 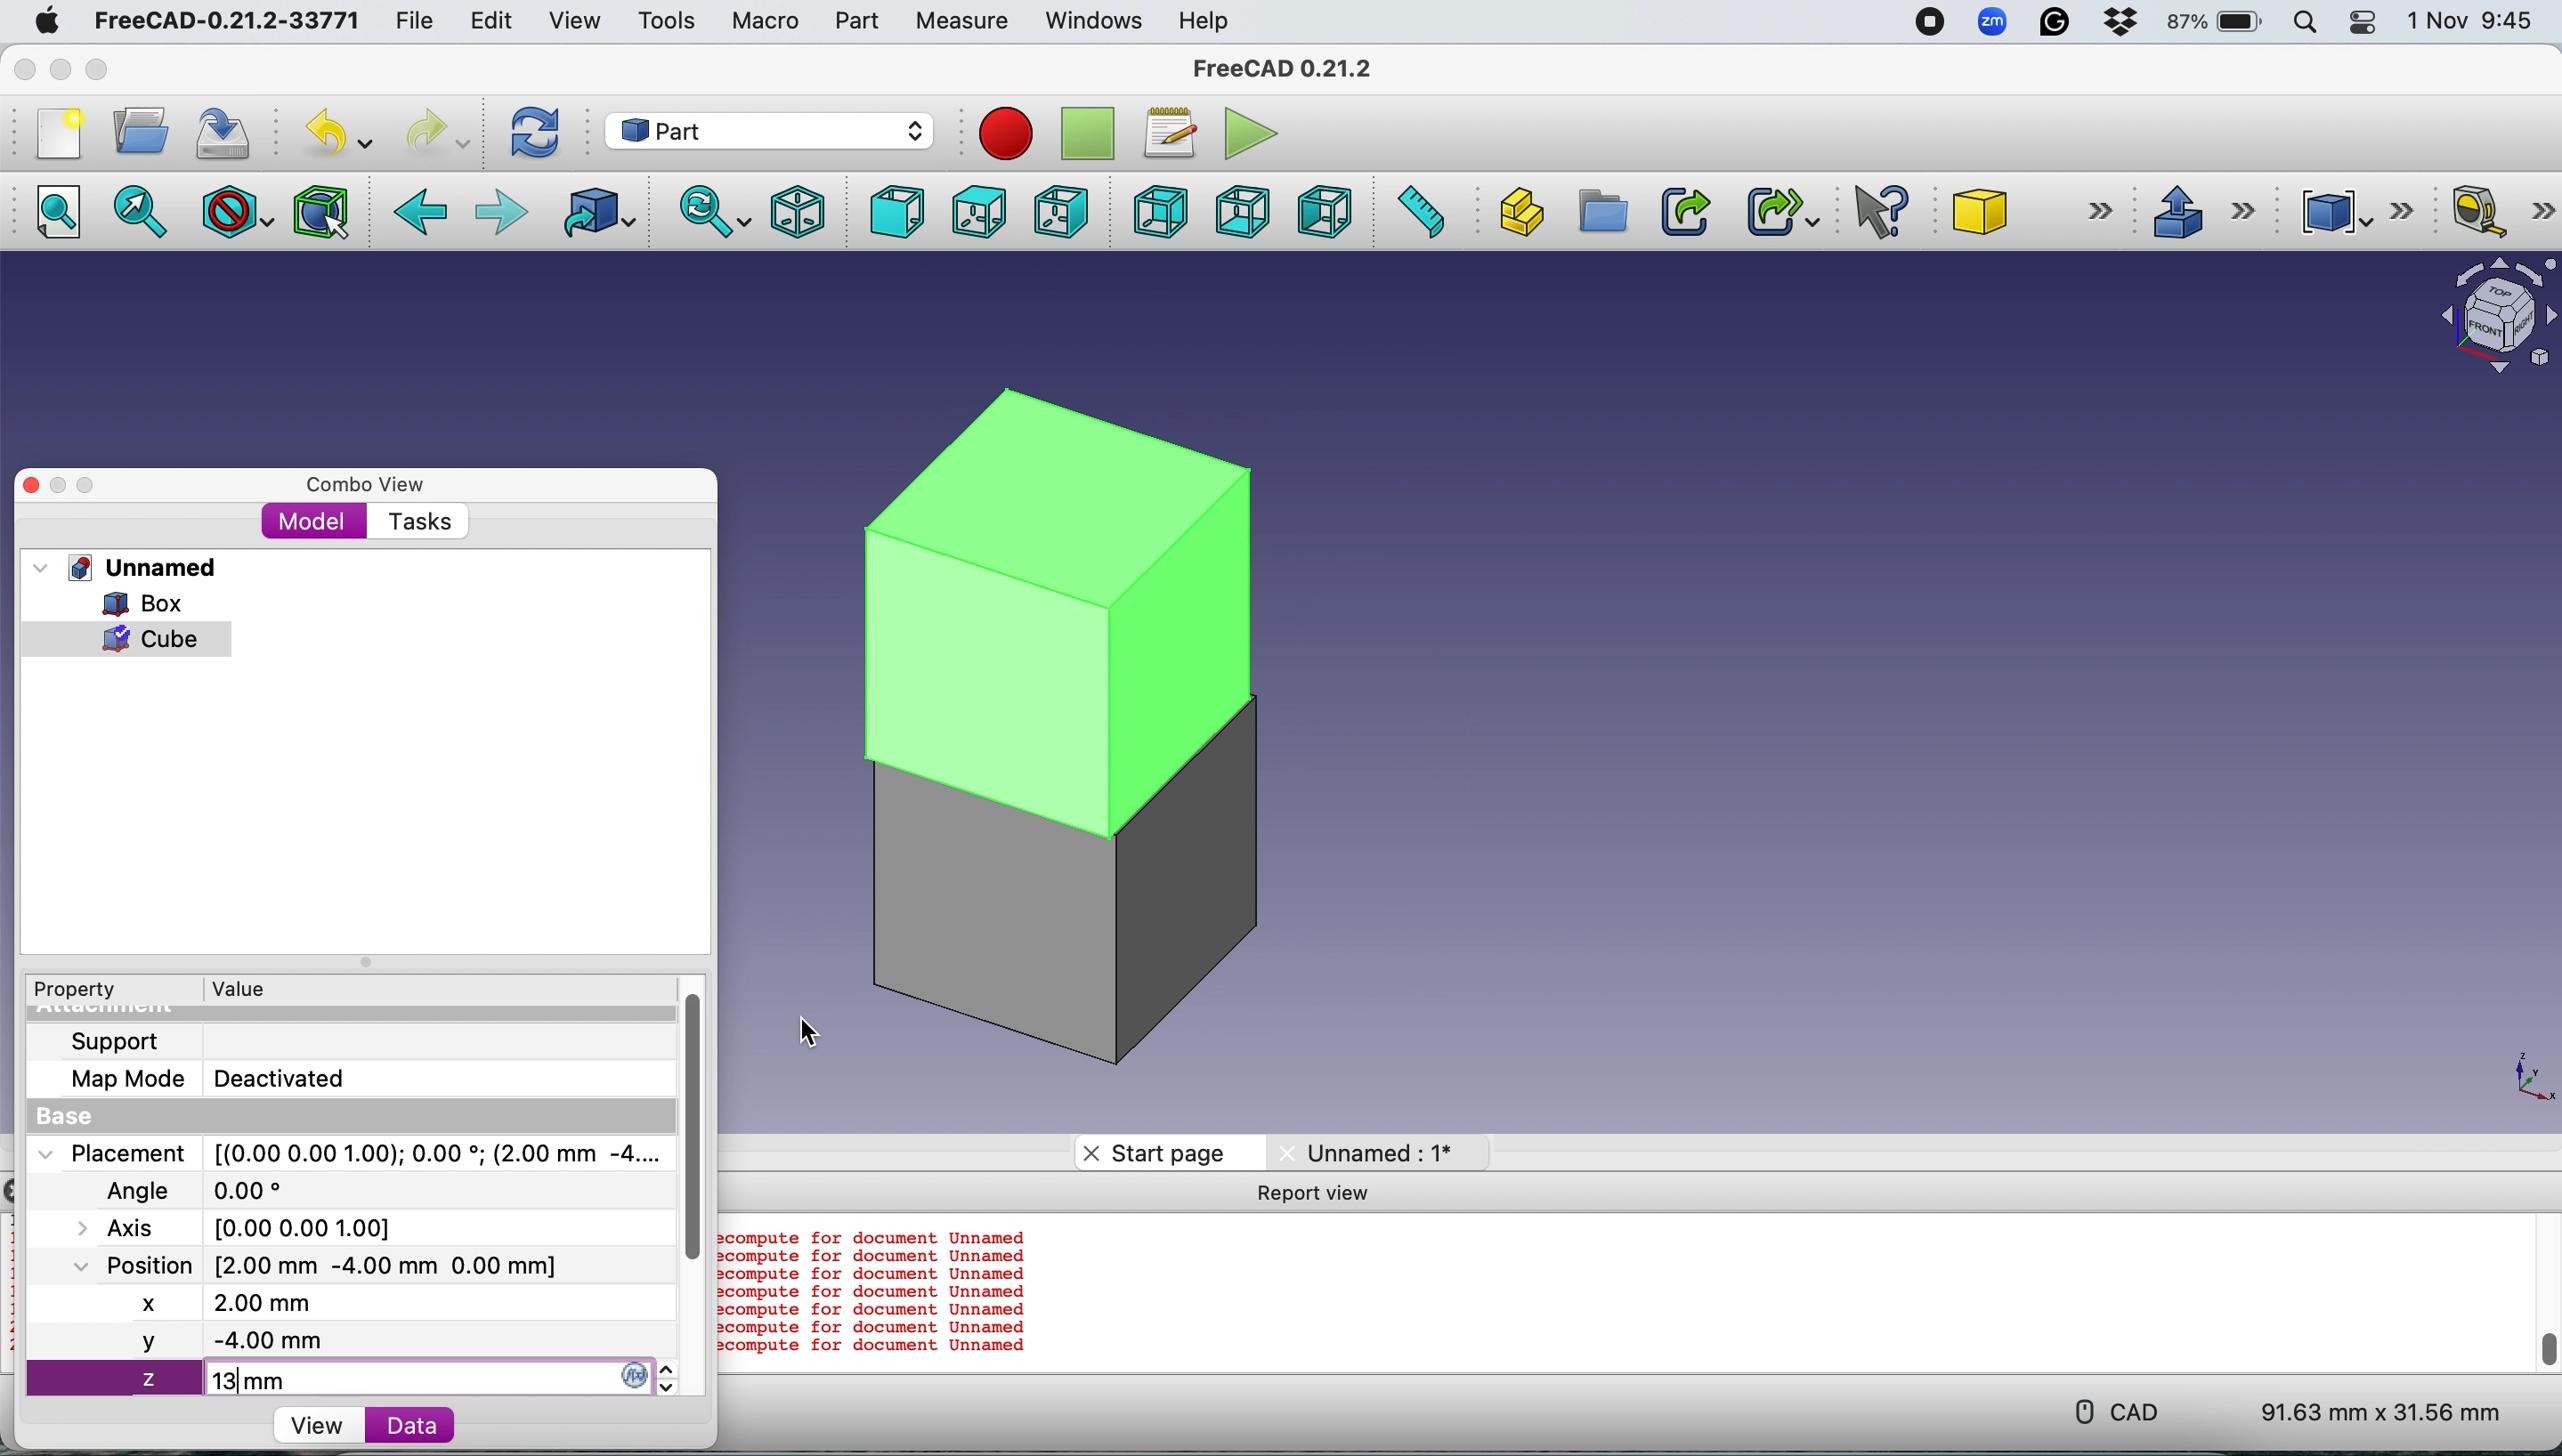 I want to click on Support, so click(x=114, y=1043).